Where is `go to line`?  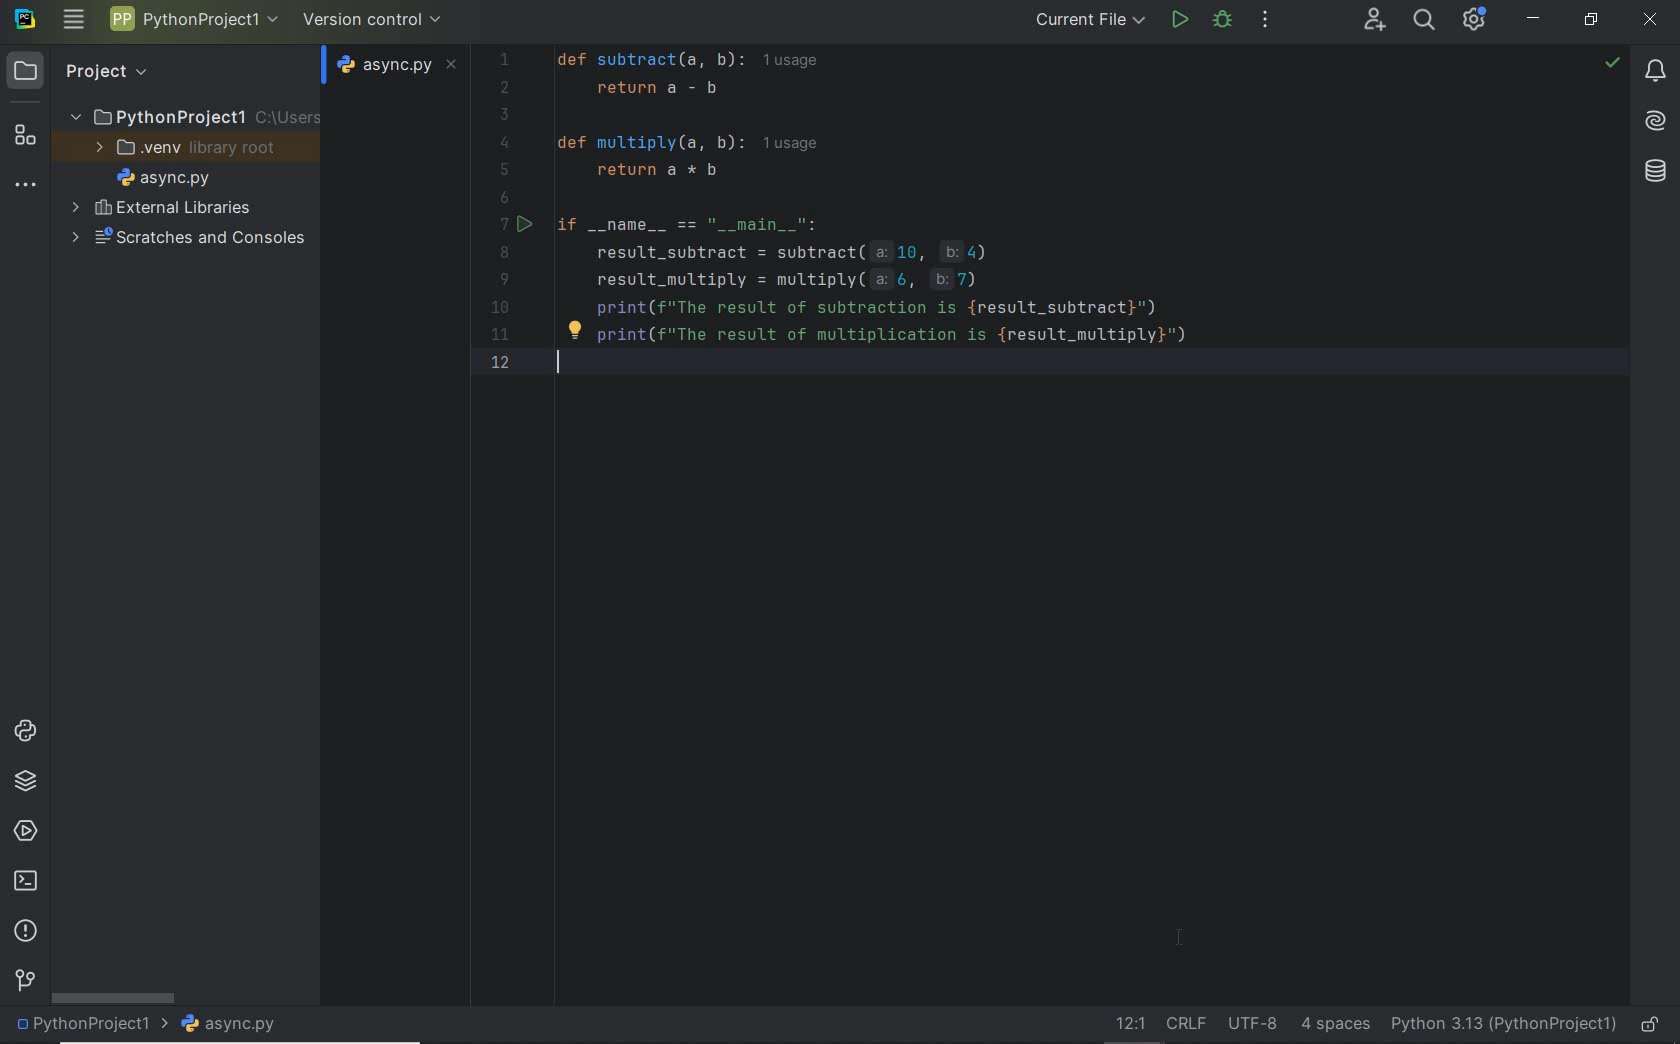
go to line is located at coordinates (1124, 1022).